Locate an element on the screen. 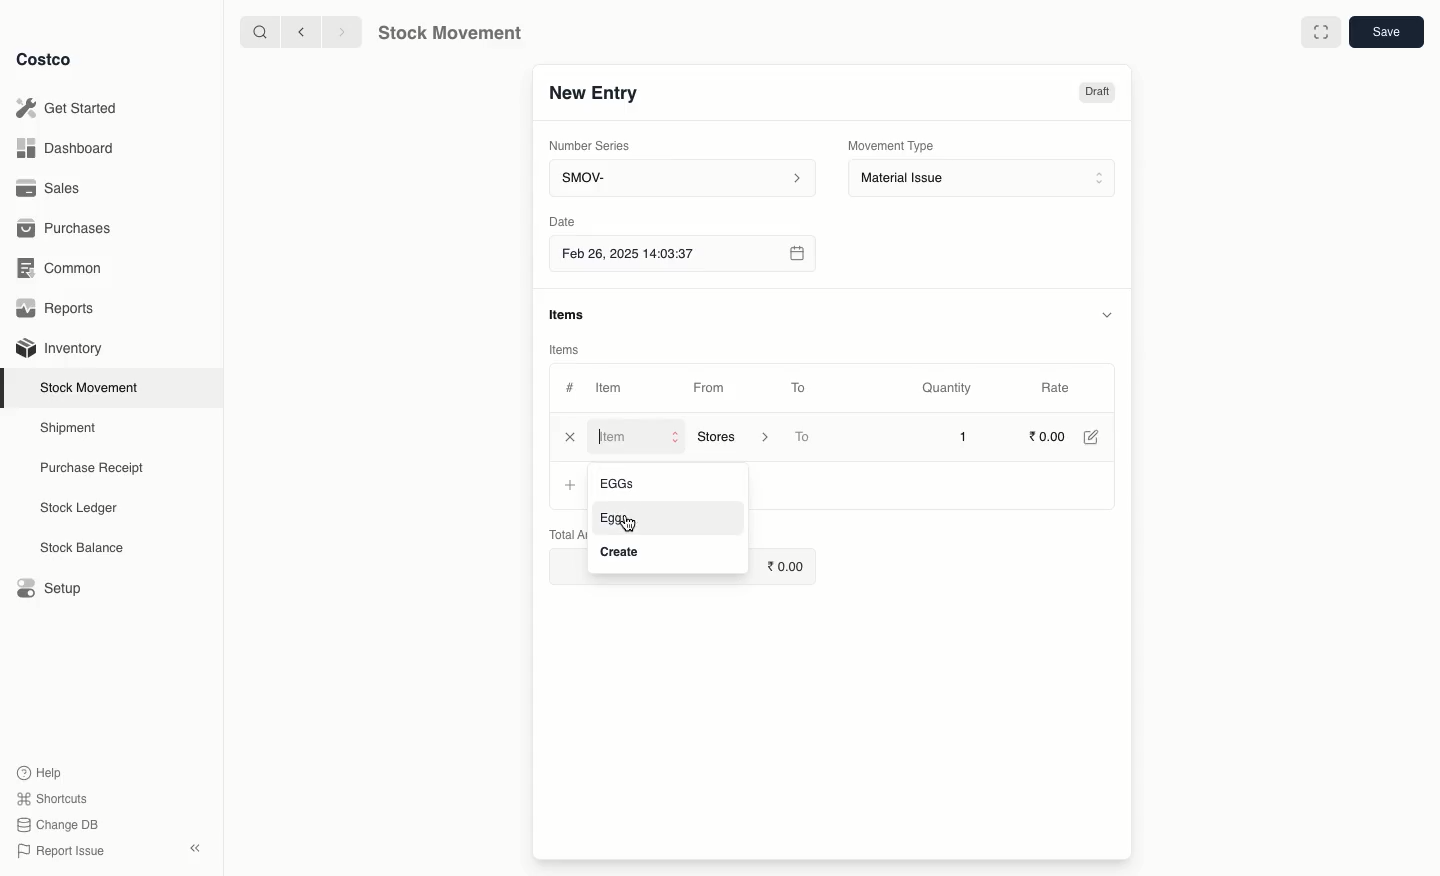 This screenshot has height=876, width=1440. Feb 26, 2025 14:03:37 is located at coordinates (681, 255).